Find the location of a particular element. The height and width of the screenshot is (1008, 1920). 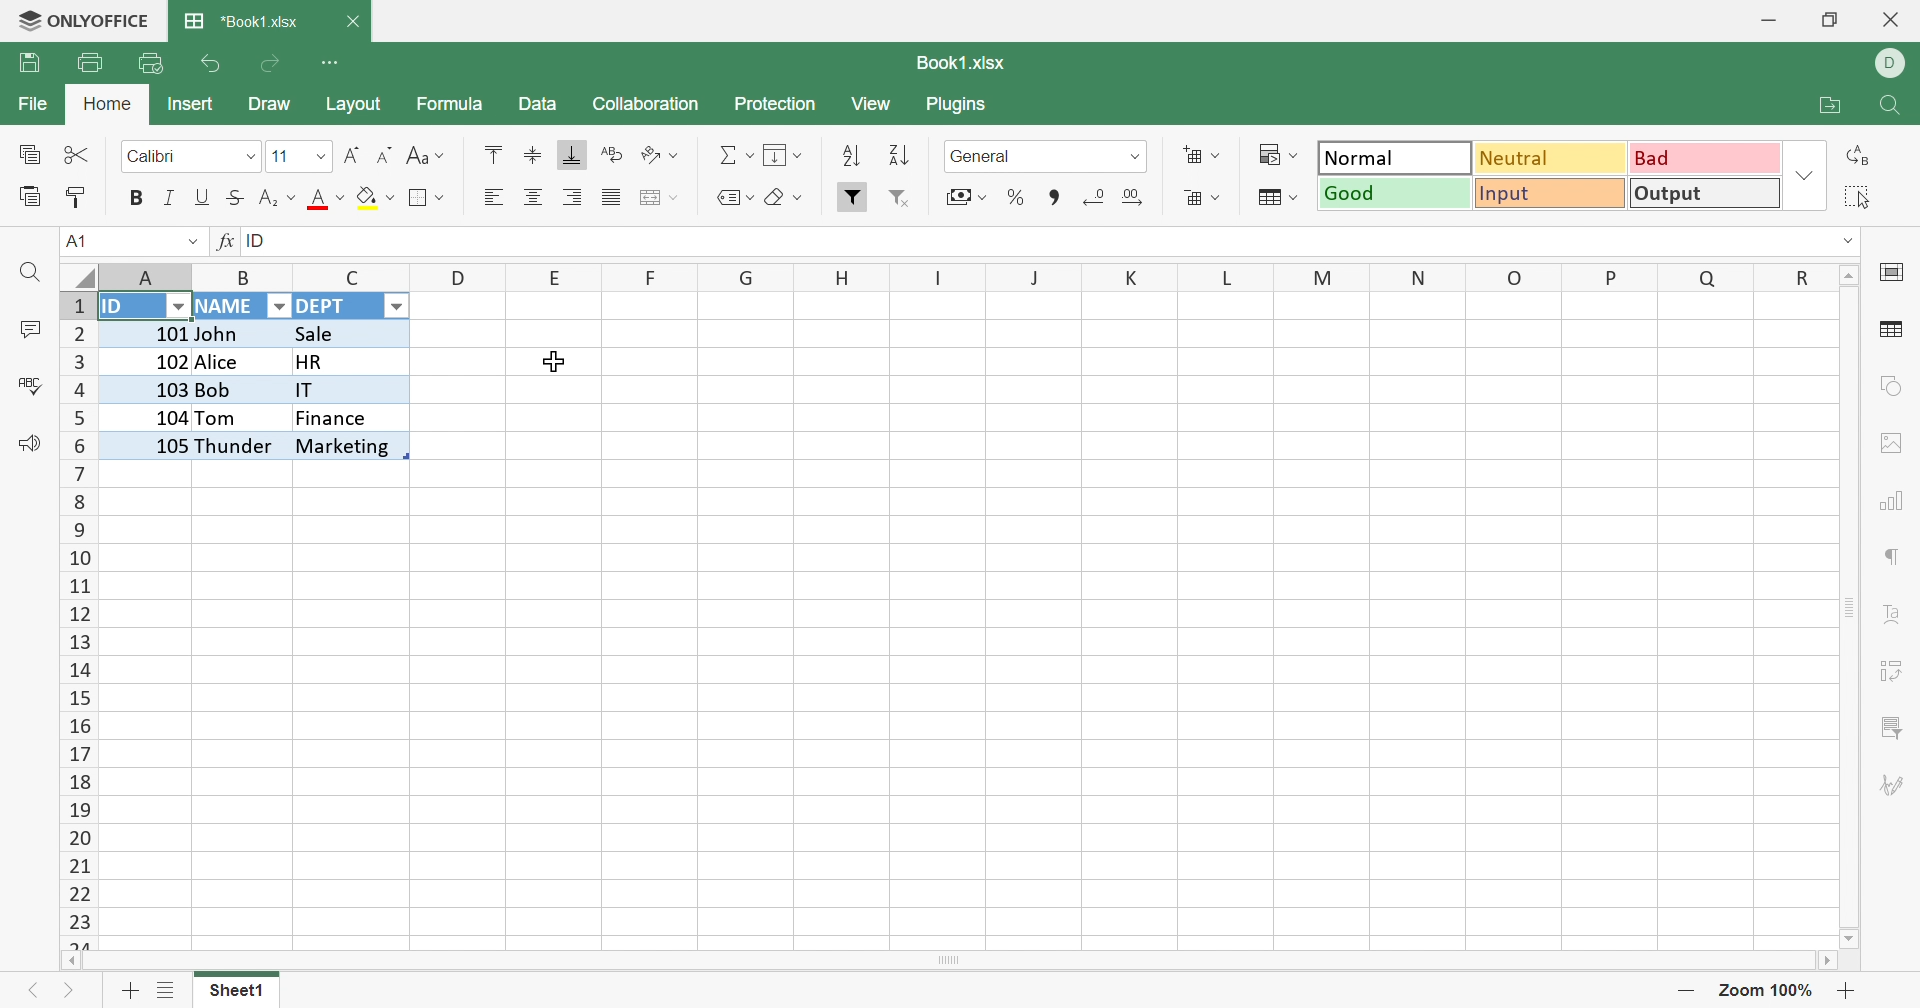

Sheet1 is located at coordinates (238, 991).